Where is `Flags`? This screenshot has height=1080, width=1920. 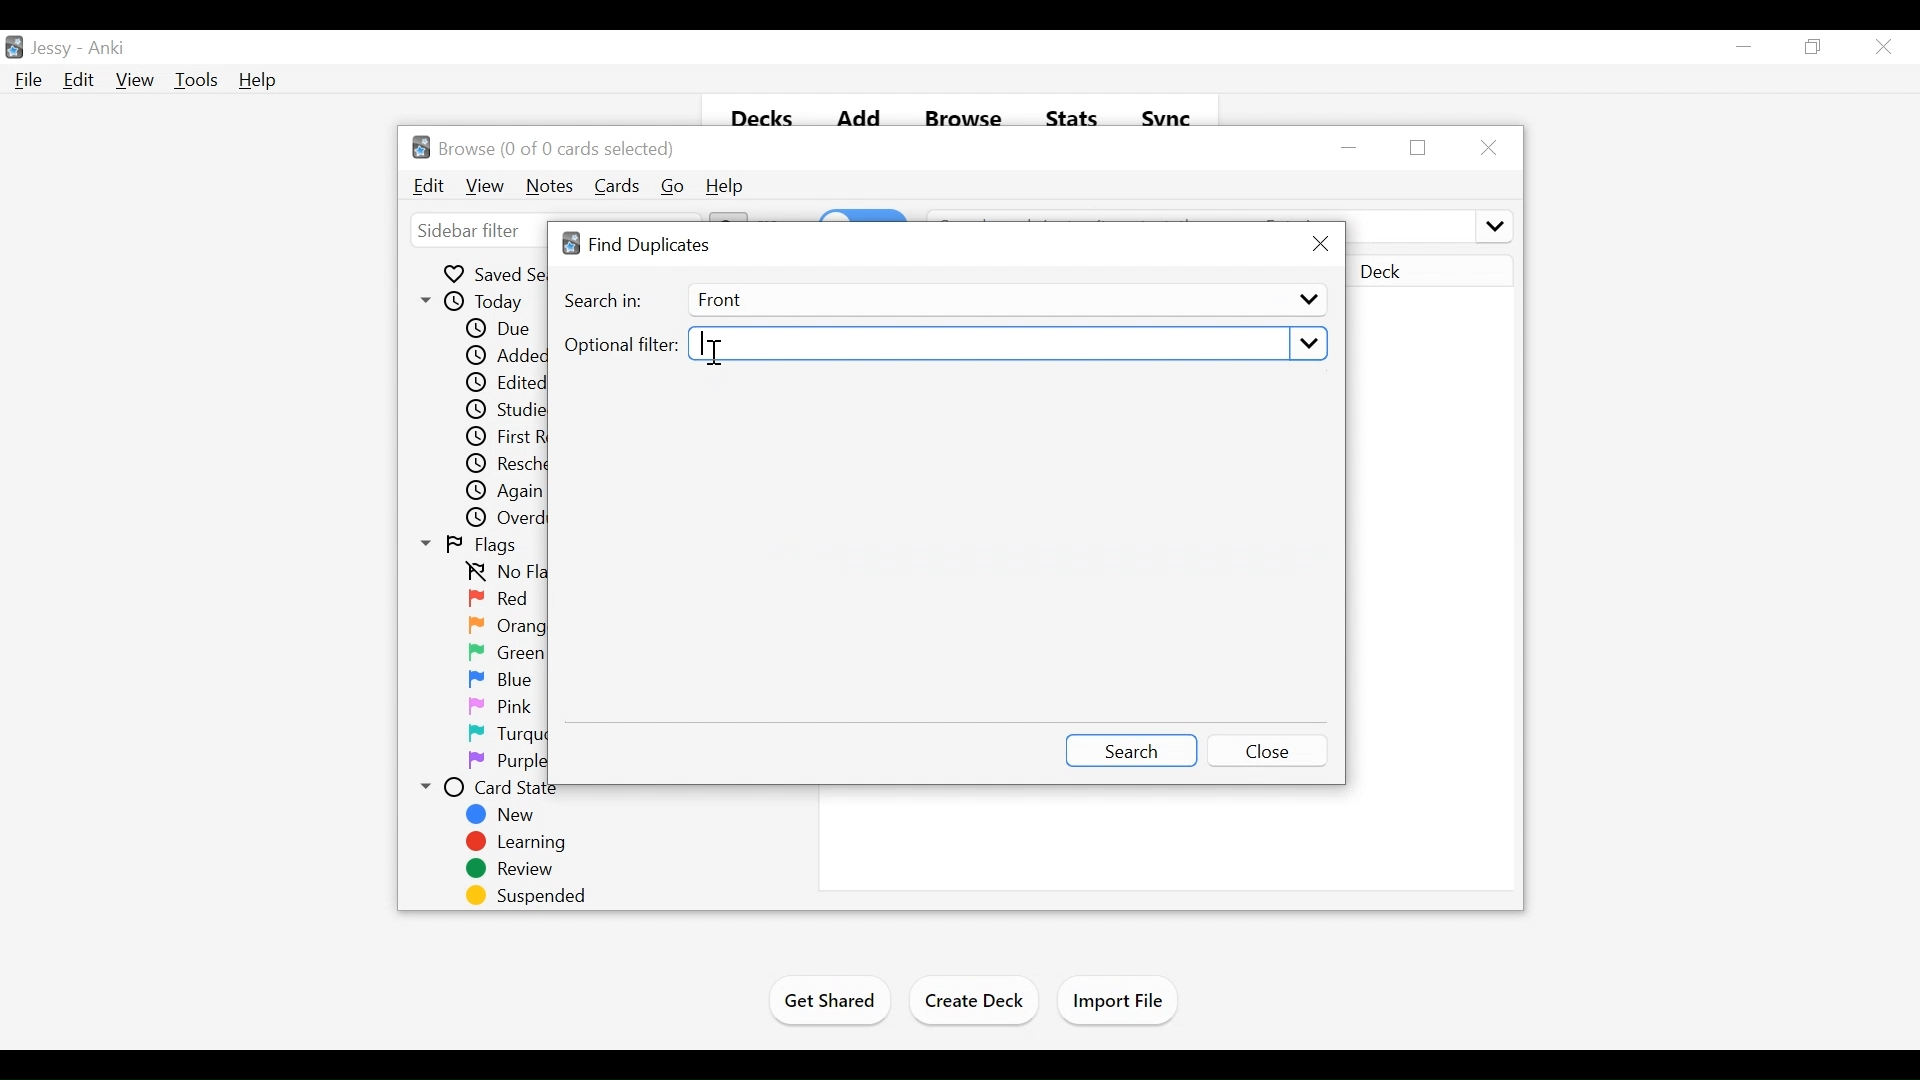 Flags is located at coordinates (469, 546).